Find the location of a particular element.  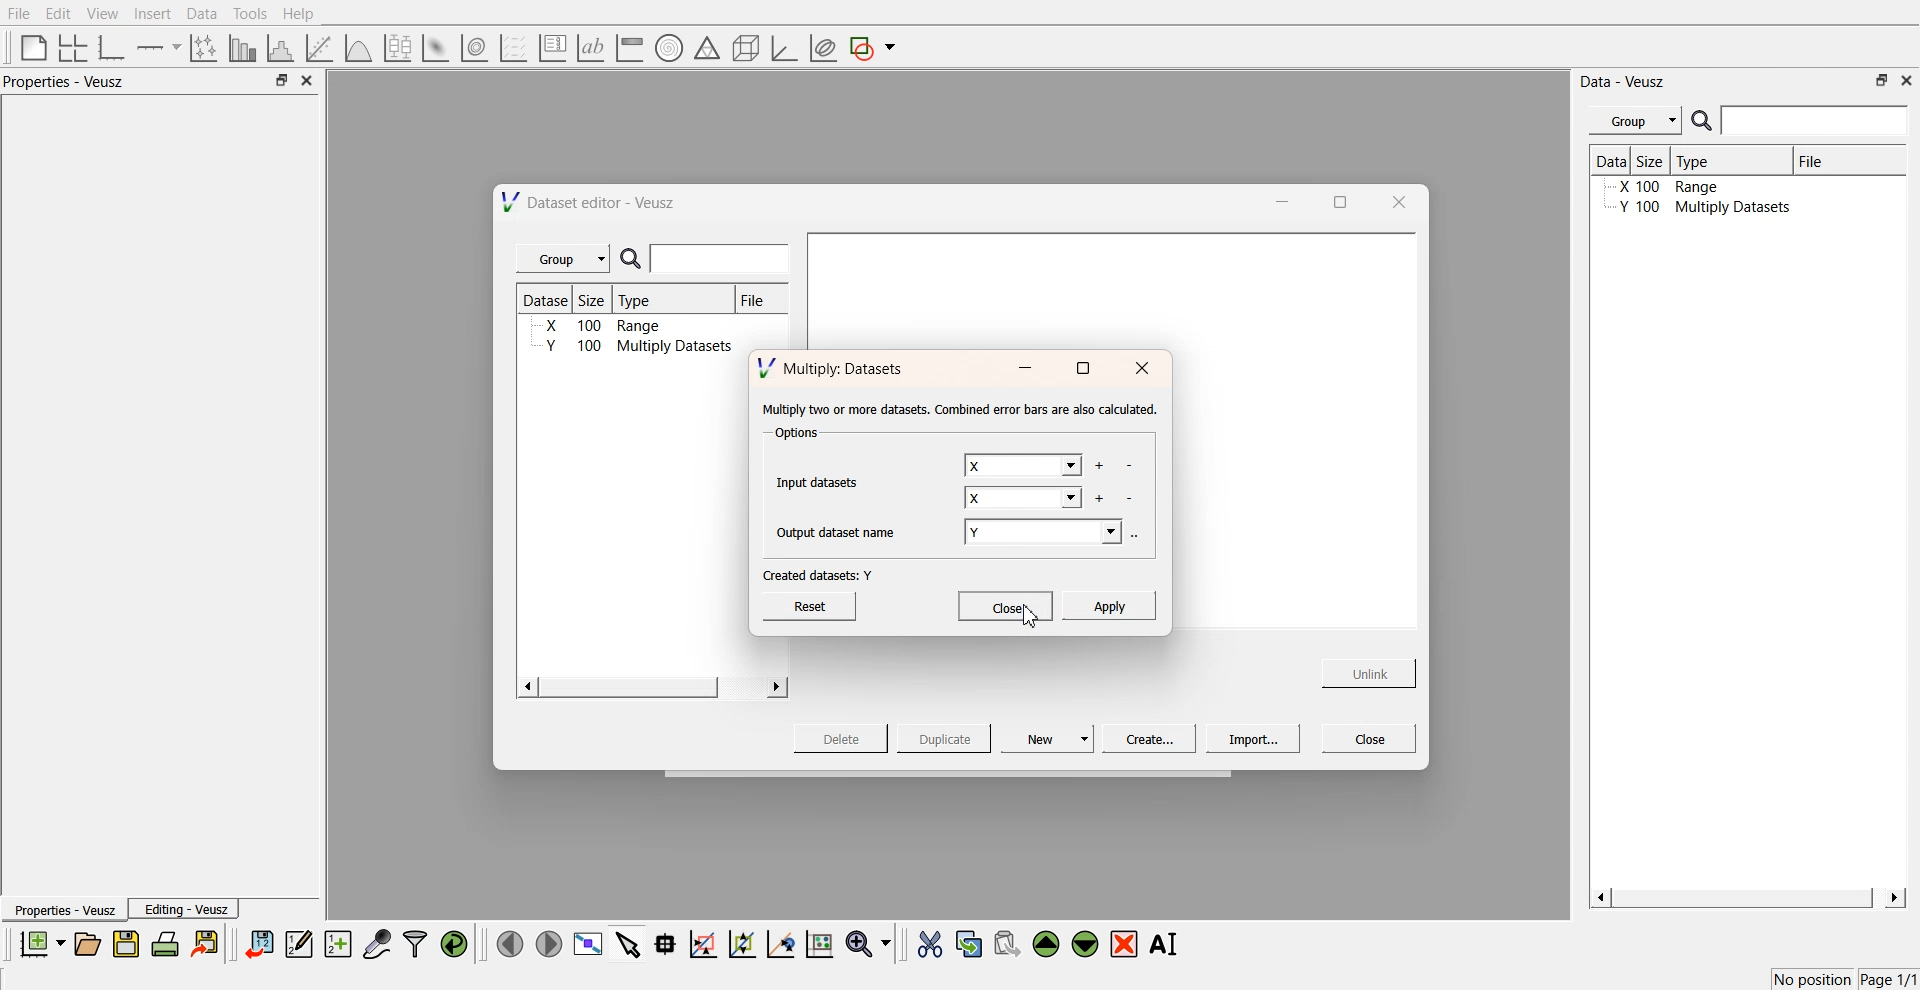

recenter the graph axes is located at coordinates (780, 943).